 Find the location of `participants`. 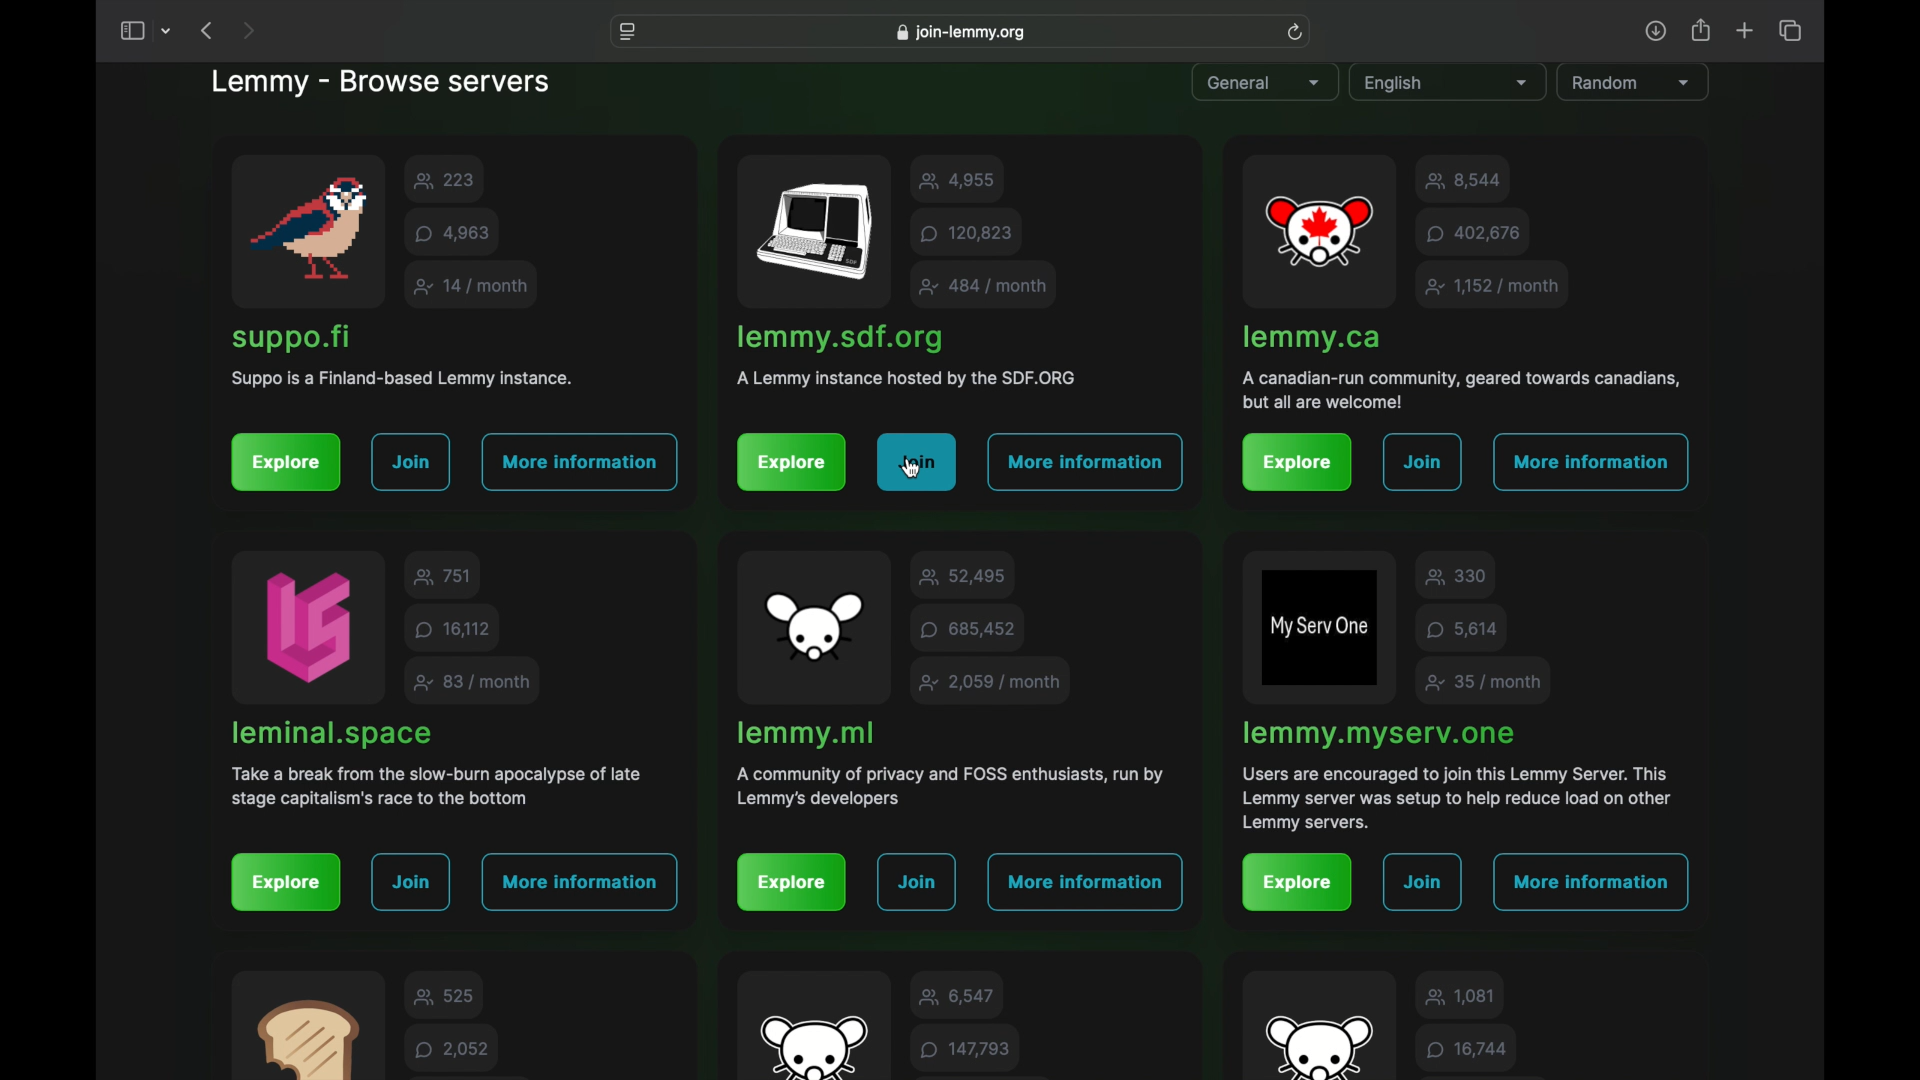

participants is located at coordinates (962, 576).